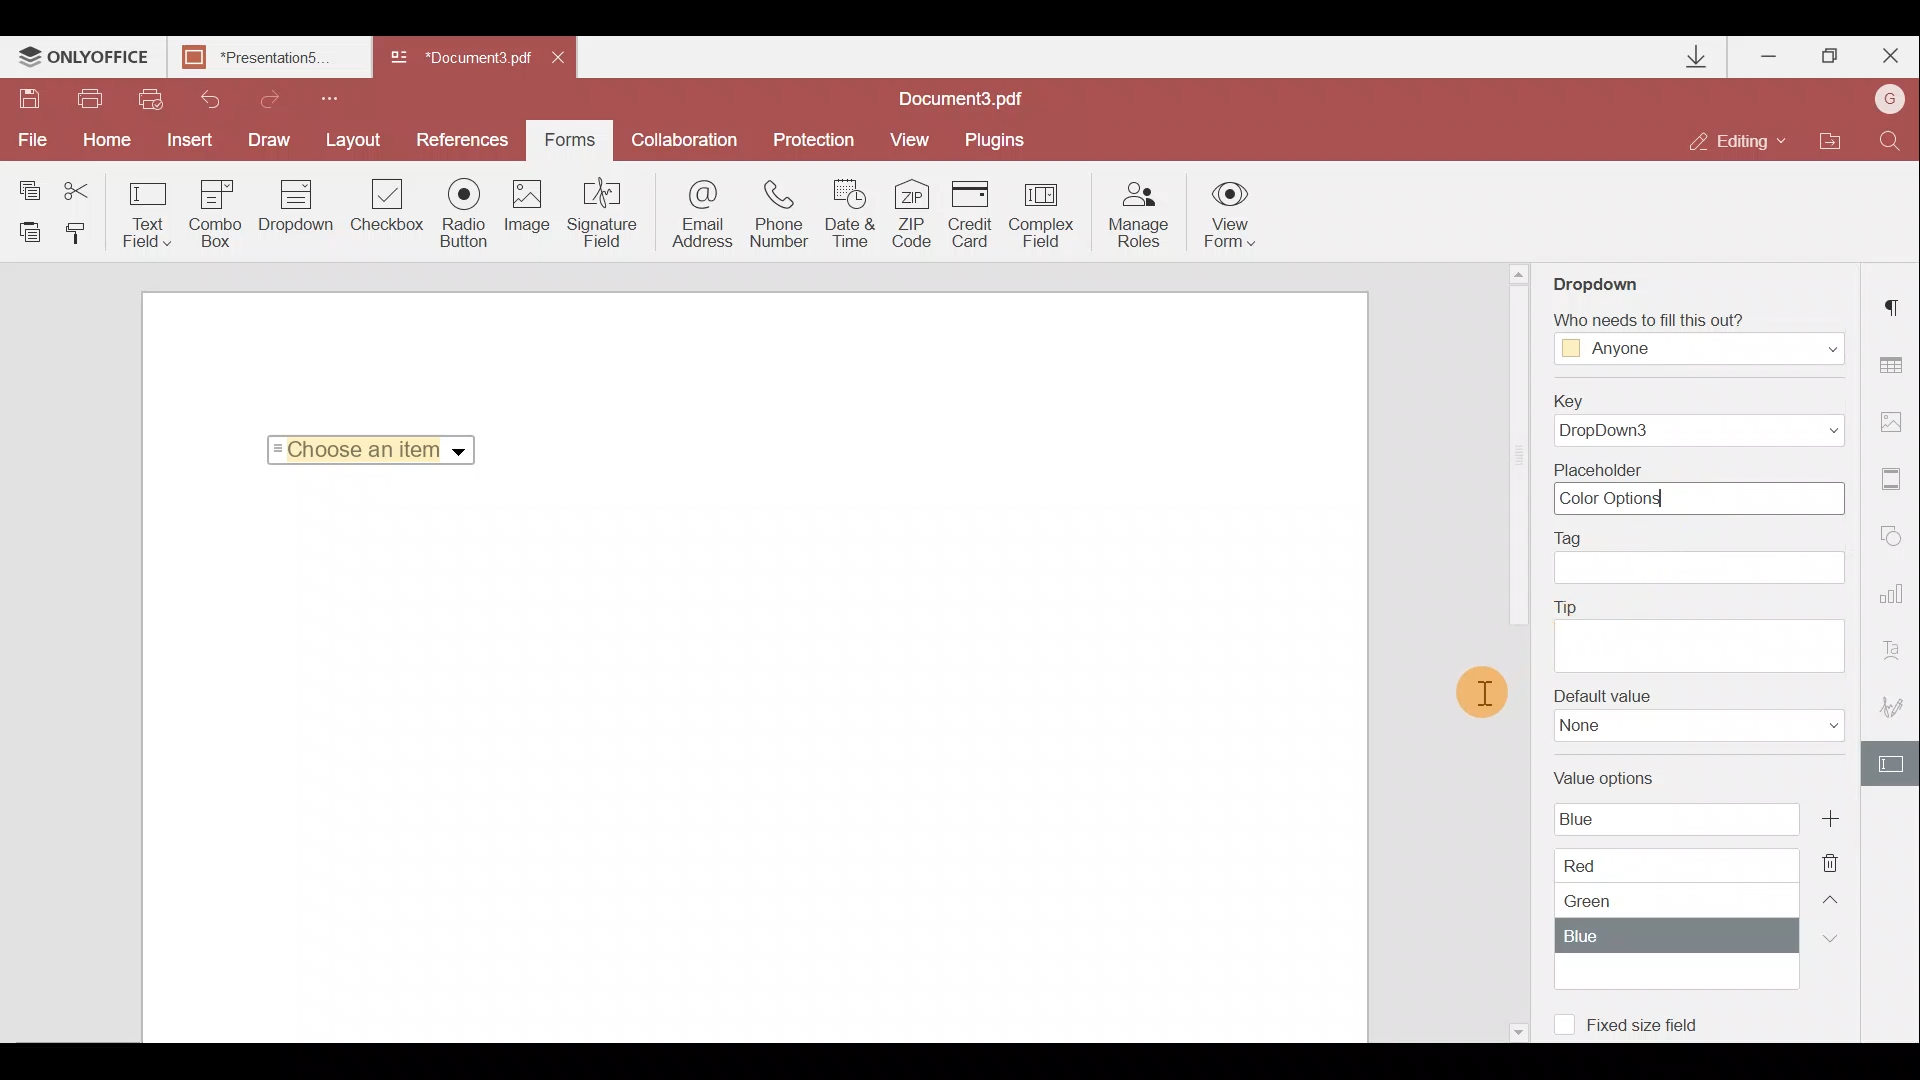 The width and height of the screenshot is (1920, 1080). What do you see at coordinates (1700, 57) in the screenshot?
I see `Downloads` at bounding box center [1700, 57].